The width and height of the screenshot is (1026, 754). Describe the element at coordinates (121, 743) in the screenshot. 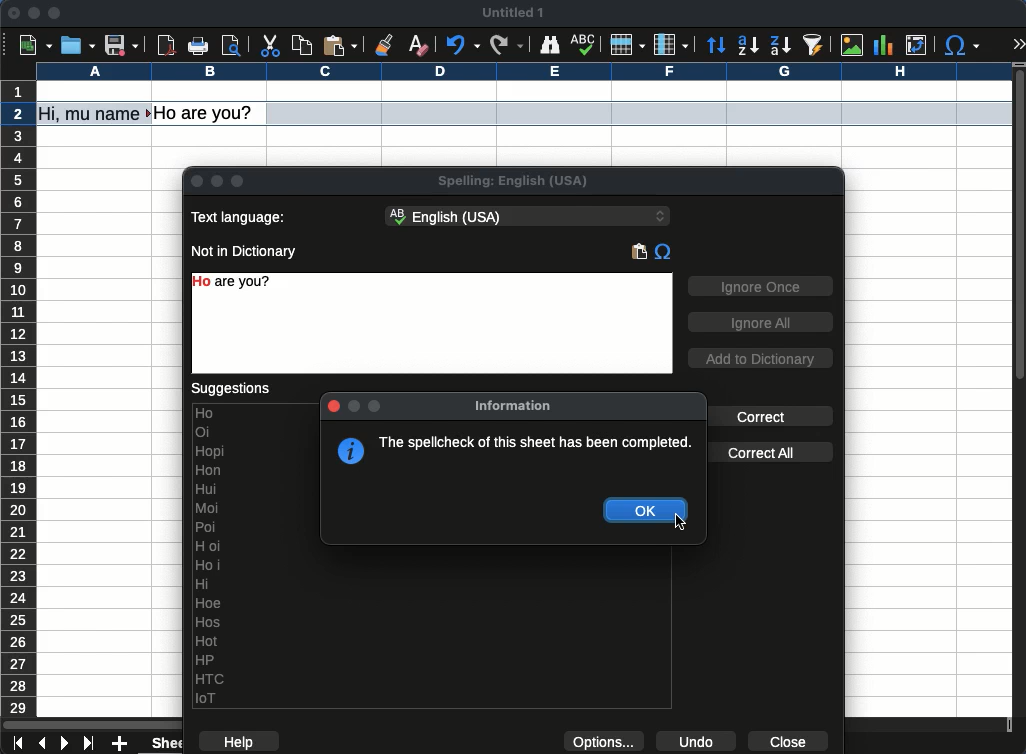

I see `add` at that location.